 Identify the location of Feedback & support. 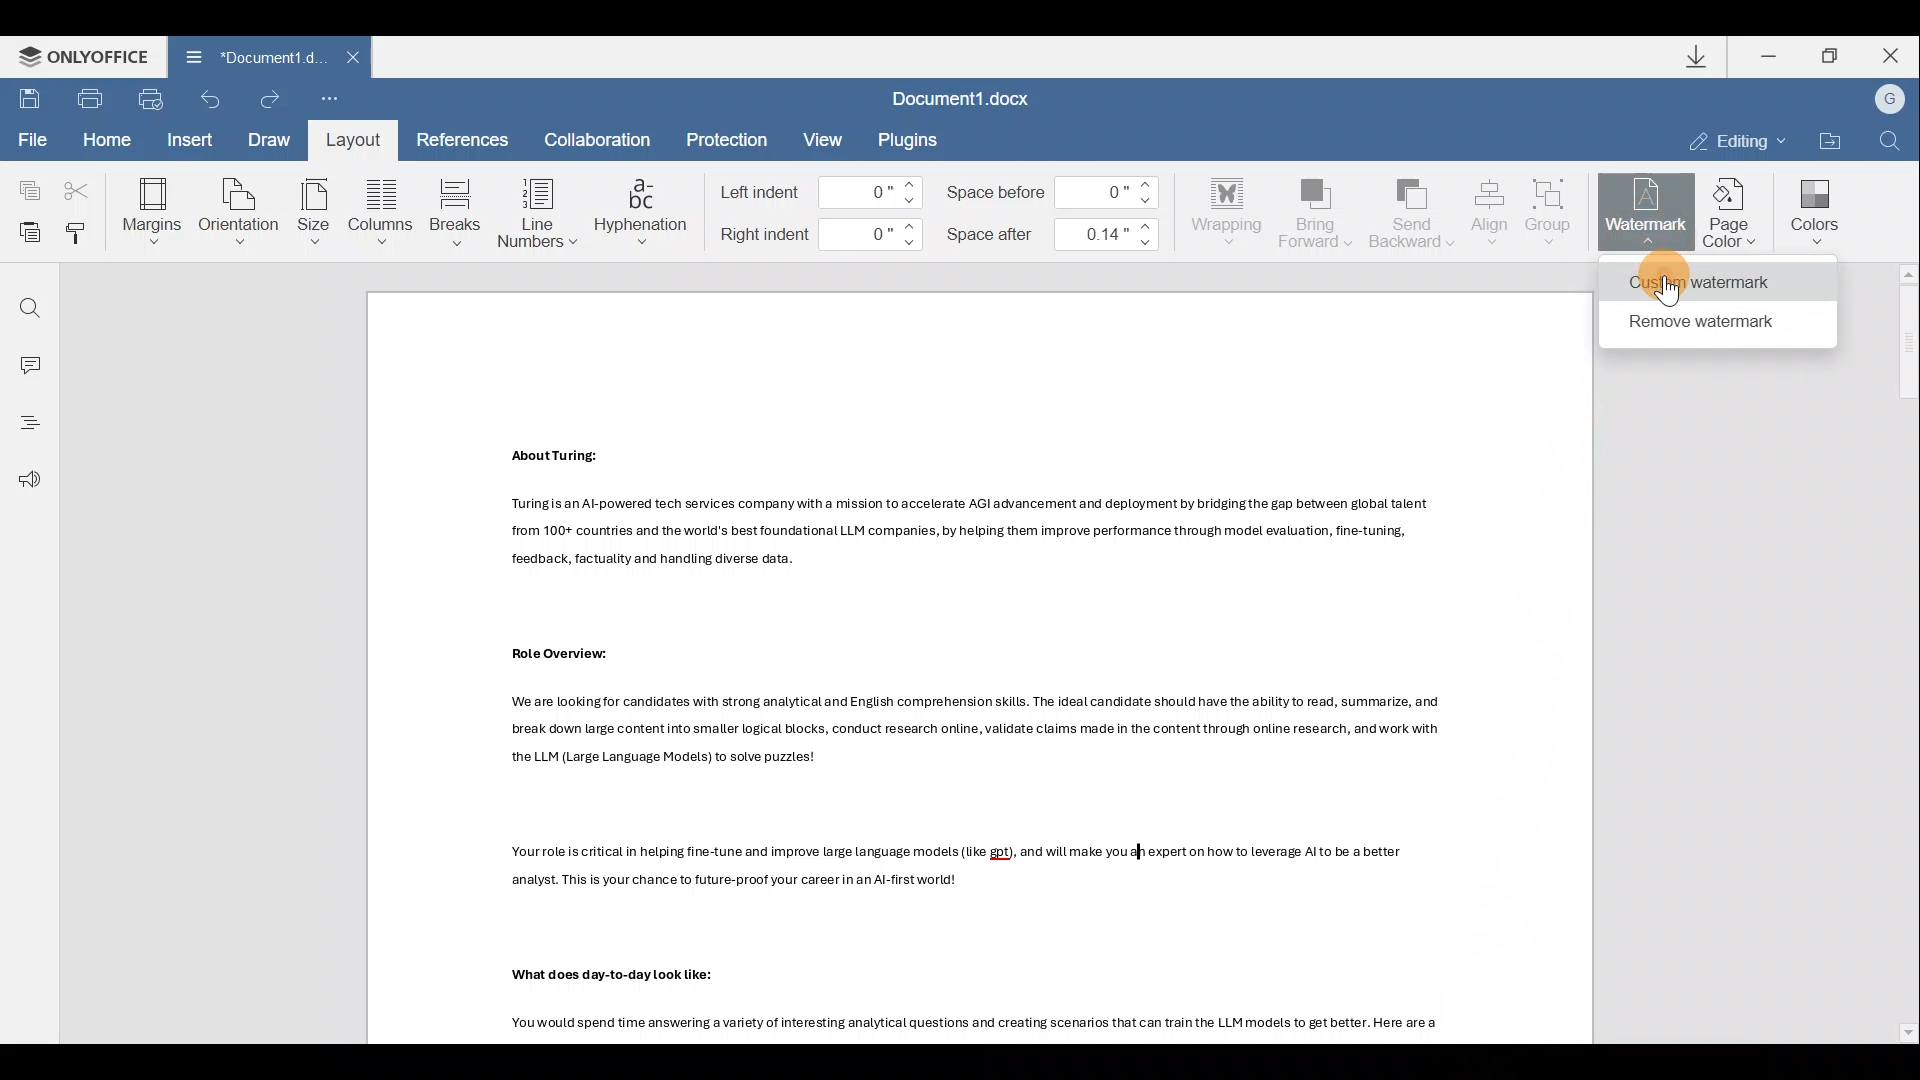
(28, 481).